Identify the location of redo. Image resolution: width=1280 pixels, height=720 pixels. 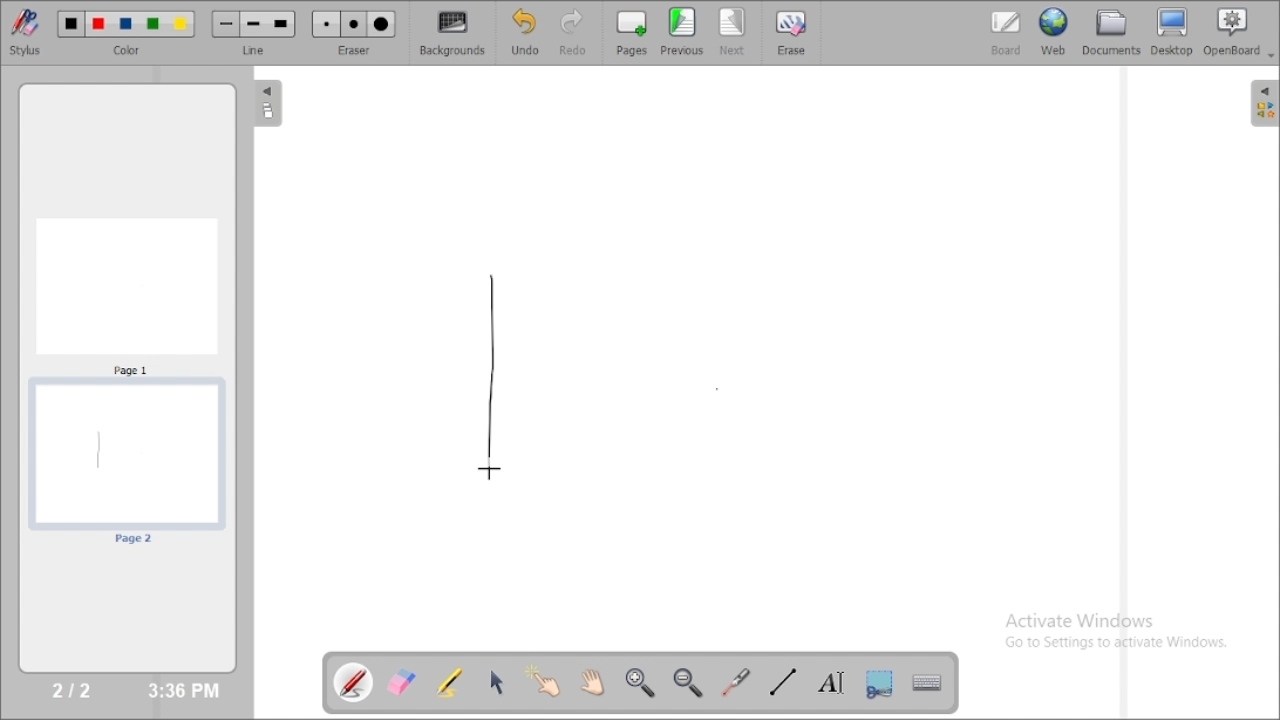
(578, 32).